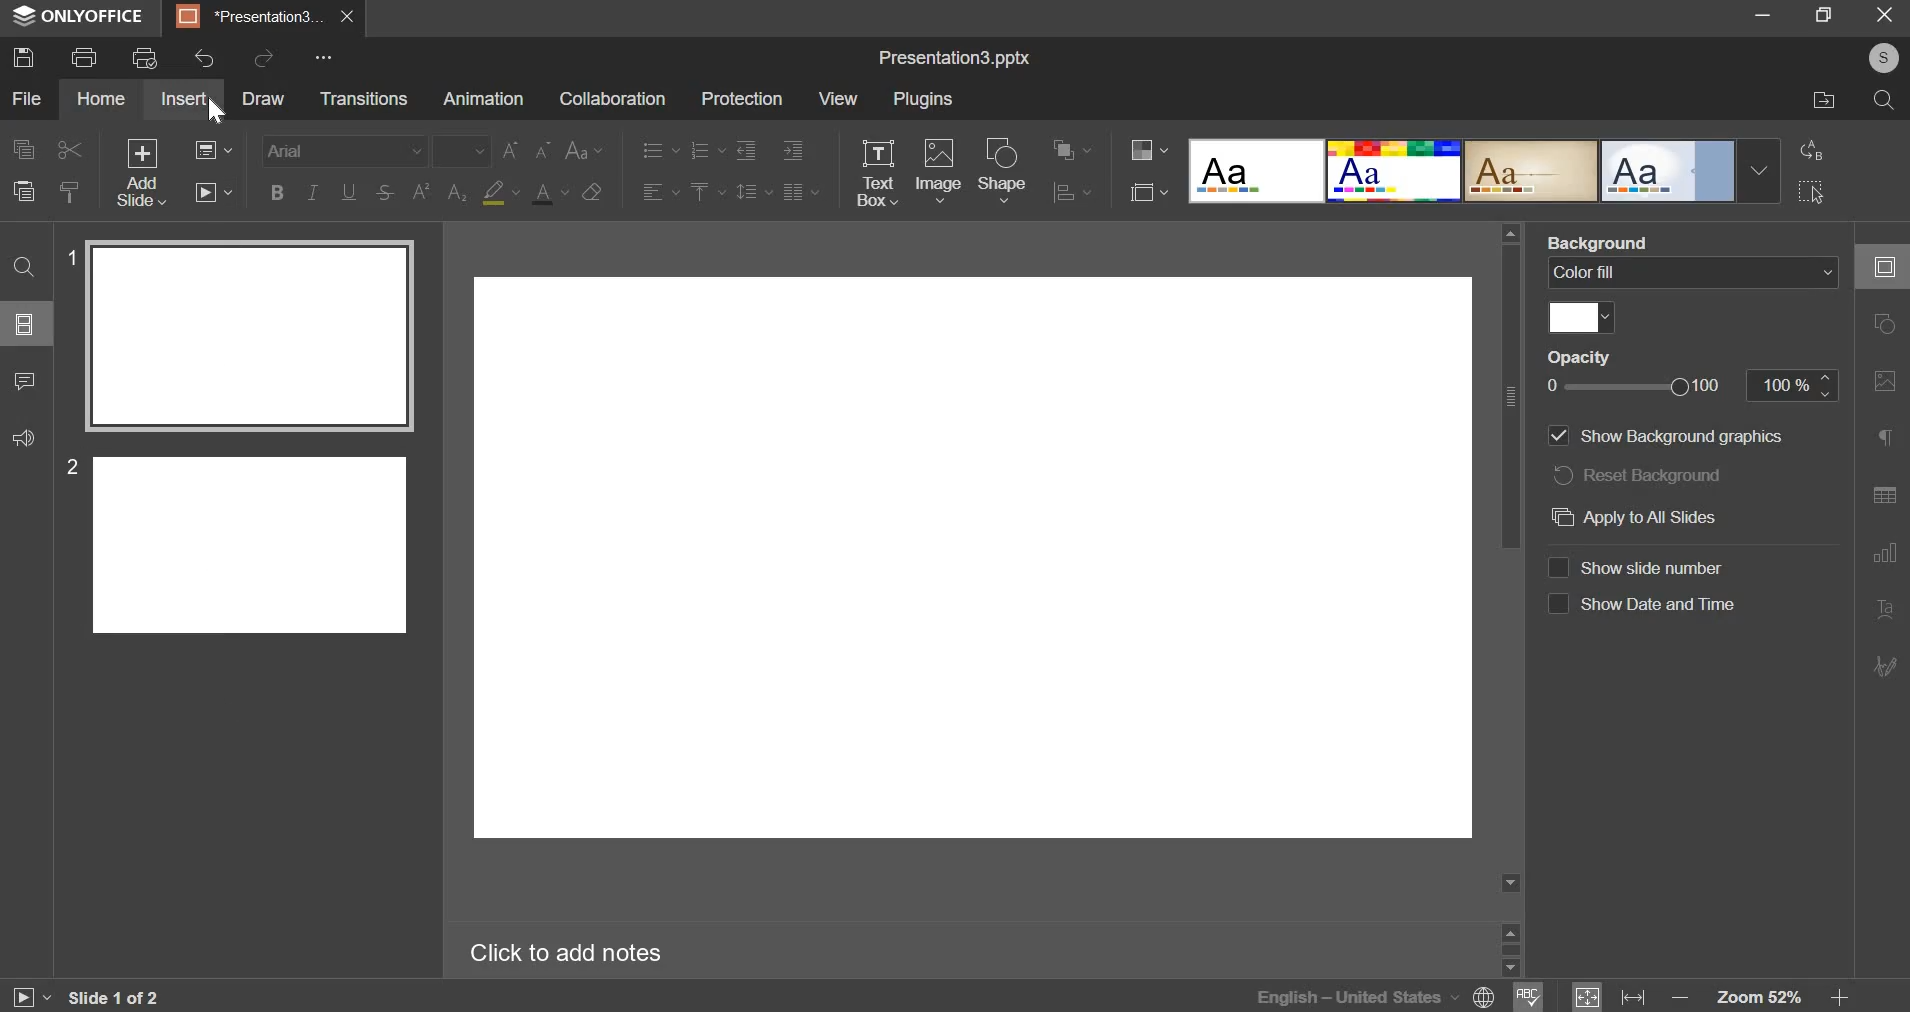  What do you see at coordinates (348, 17) in the screenshot?
I see `close` at bounding box center [348, 17].